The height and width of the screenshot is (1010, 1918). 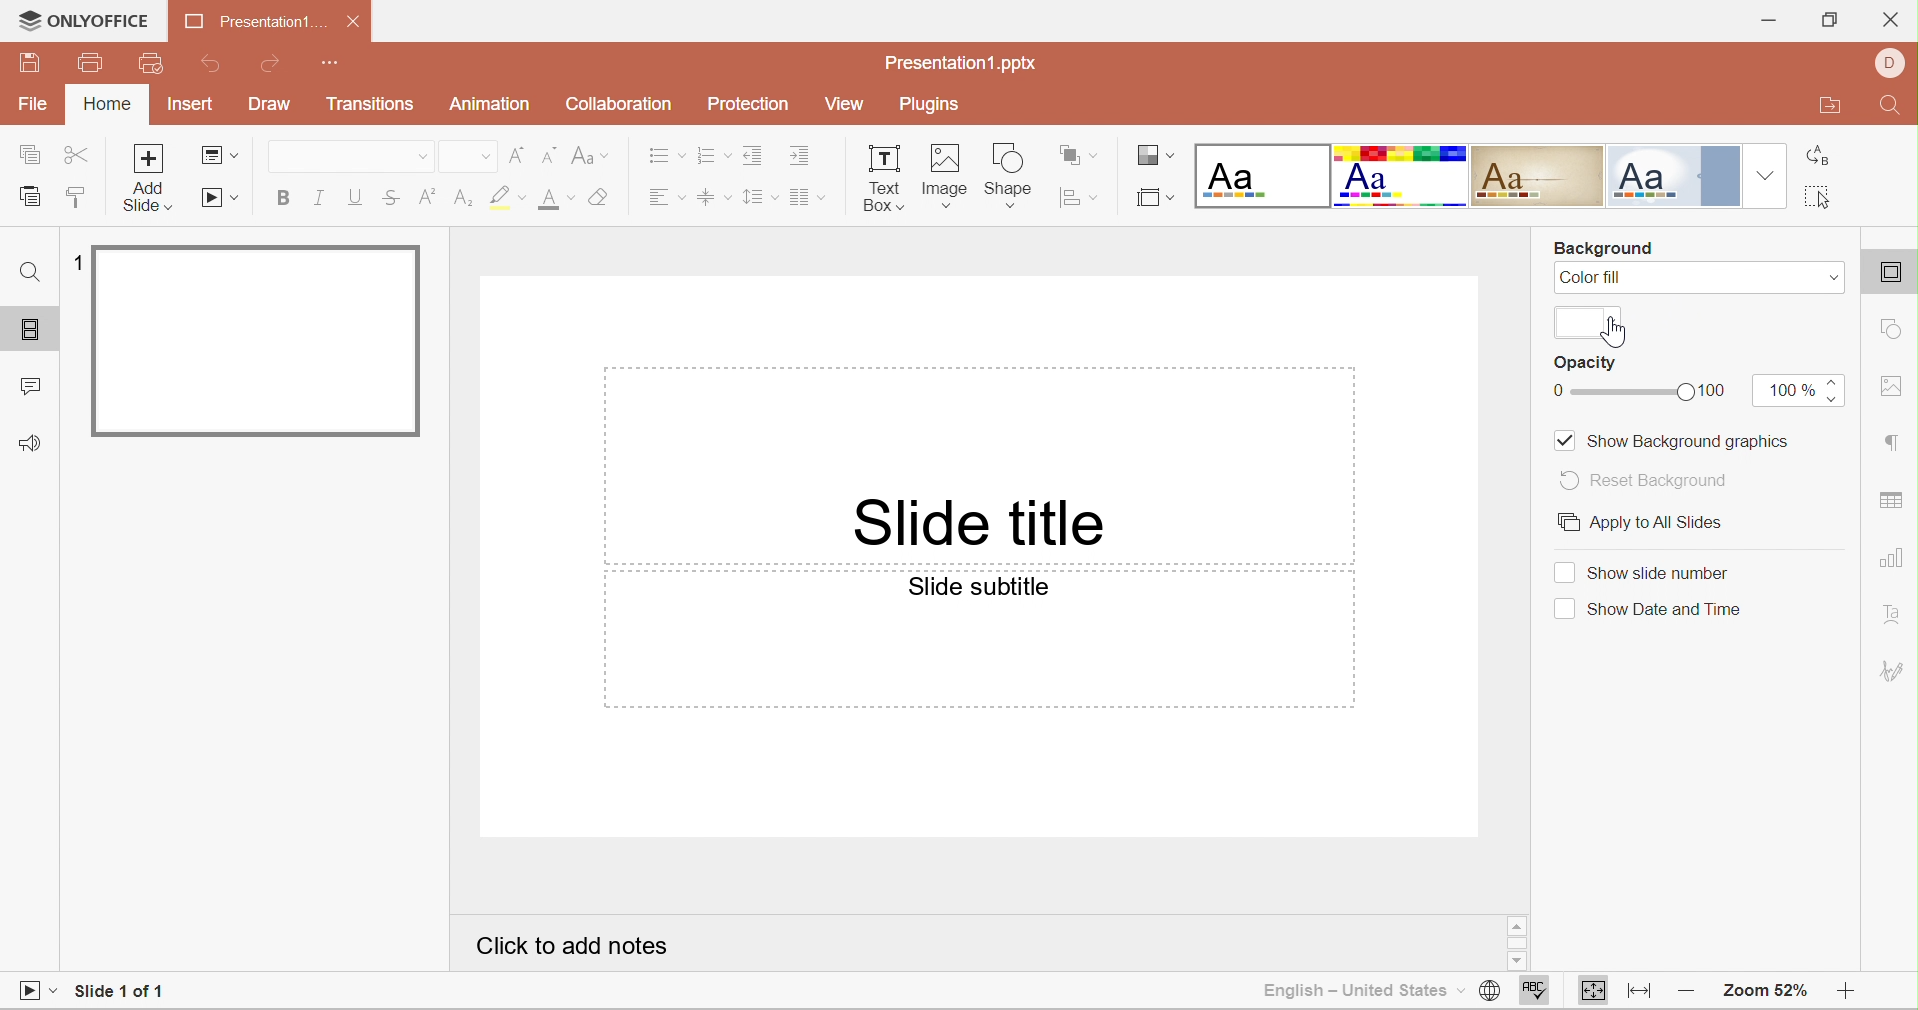 I want to click on Font size, so click(x=556, y=199).